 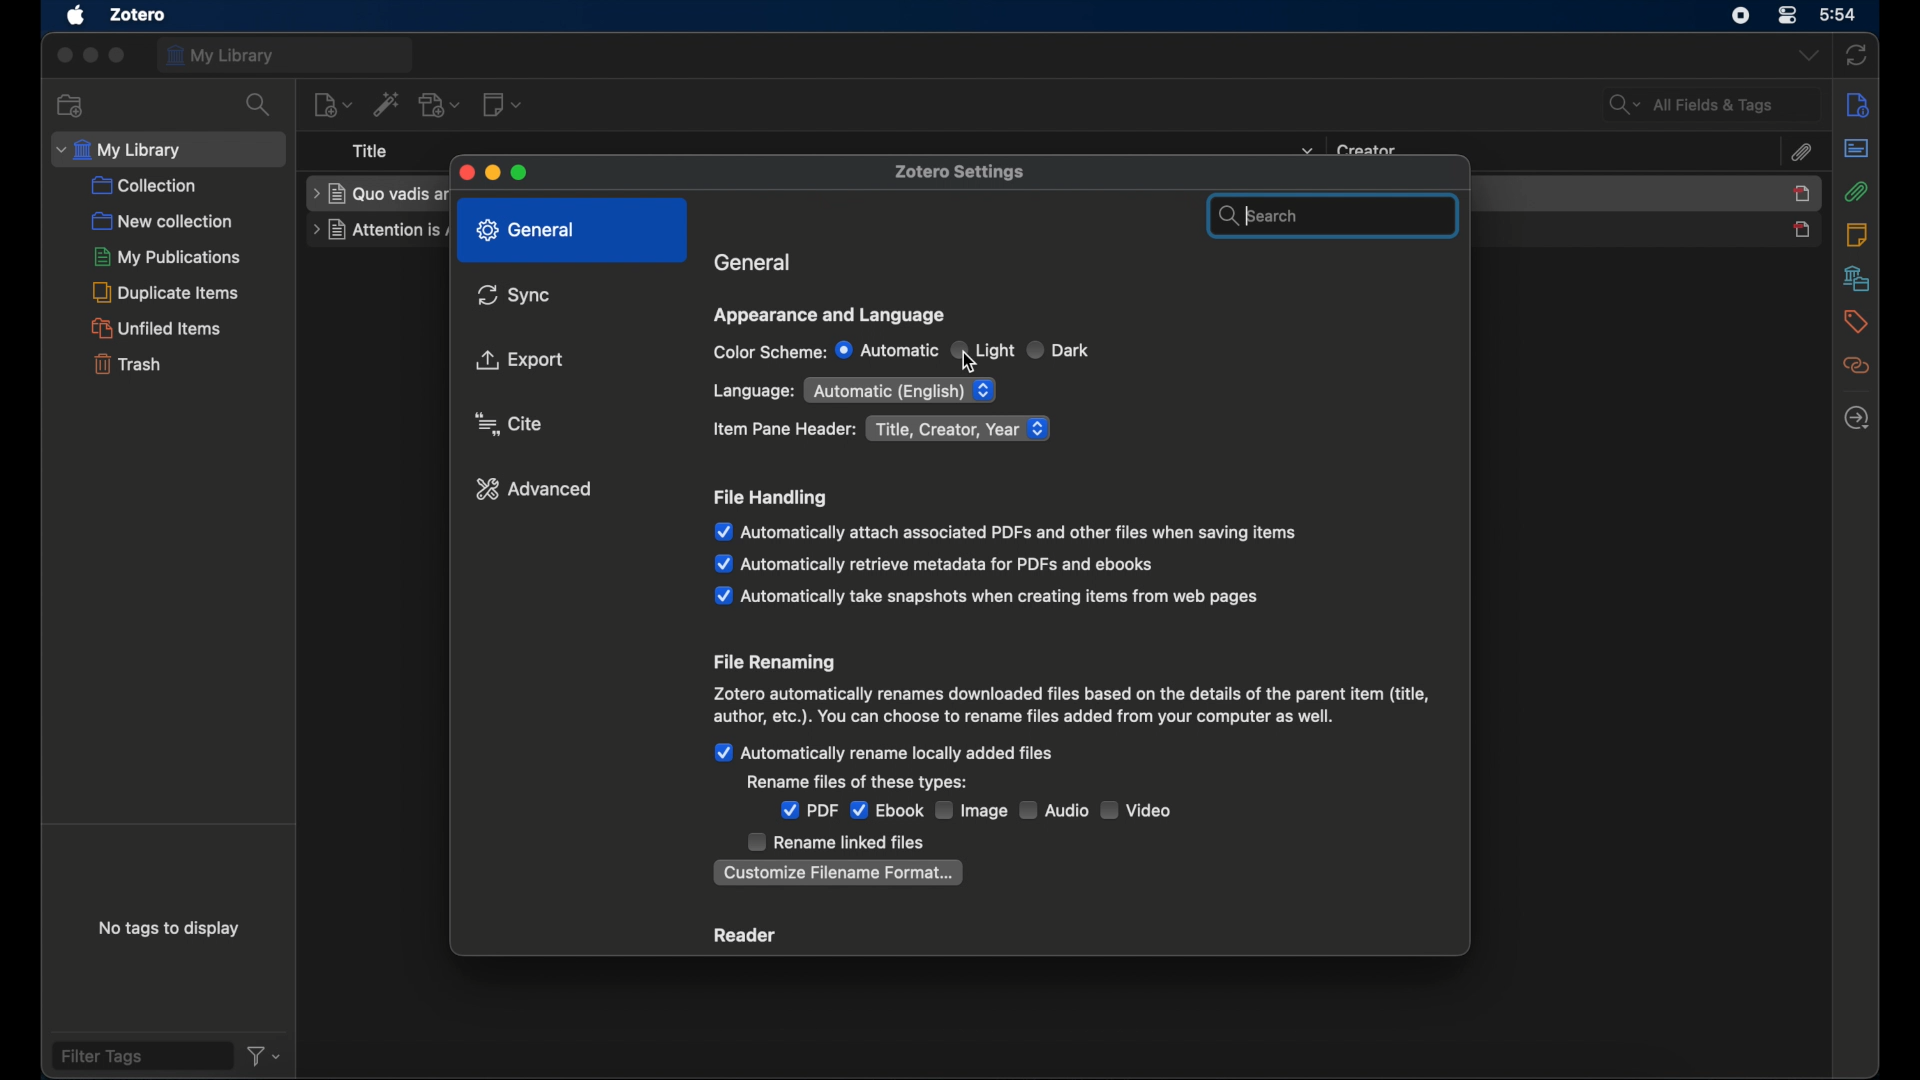 I want to click on collection, so click(x=146, y=186).